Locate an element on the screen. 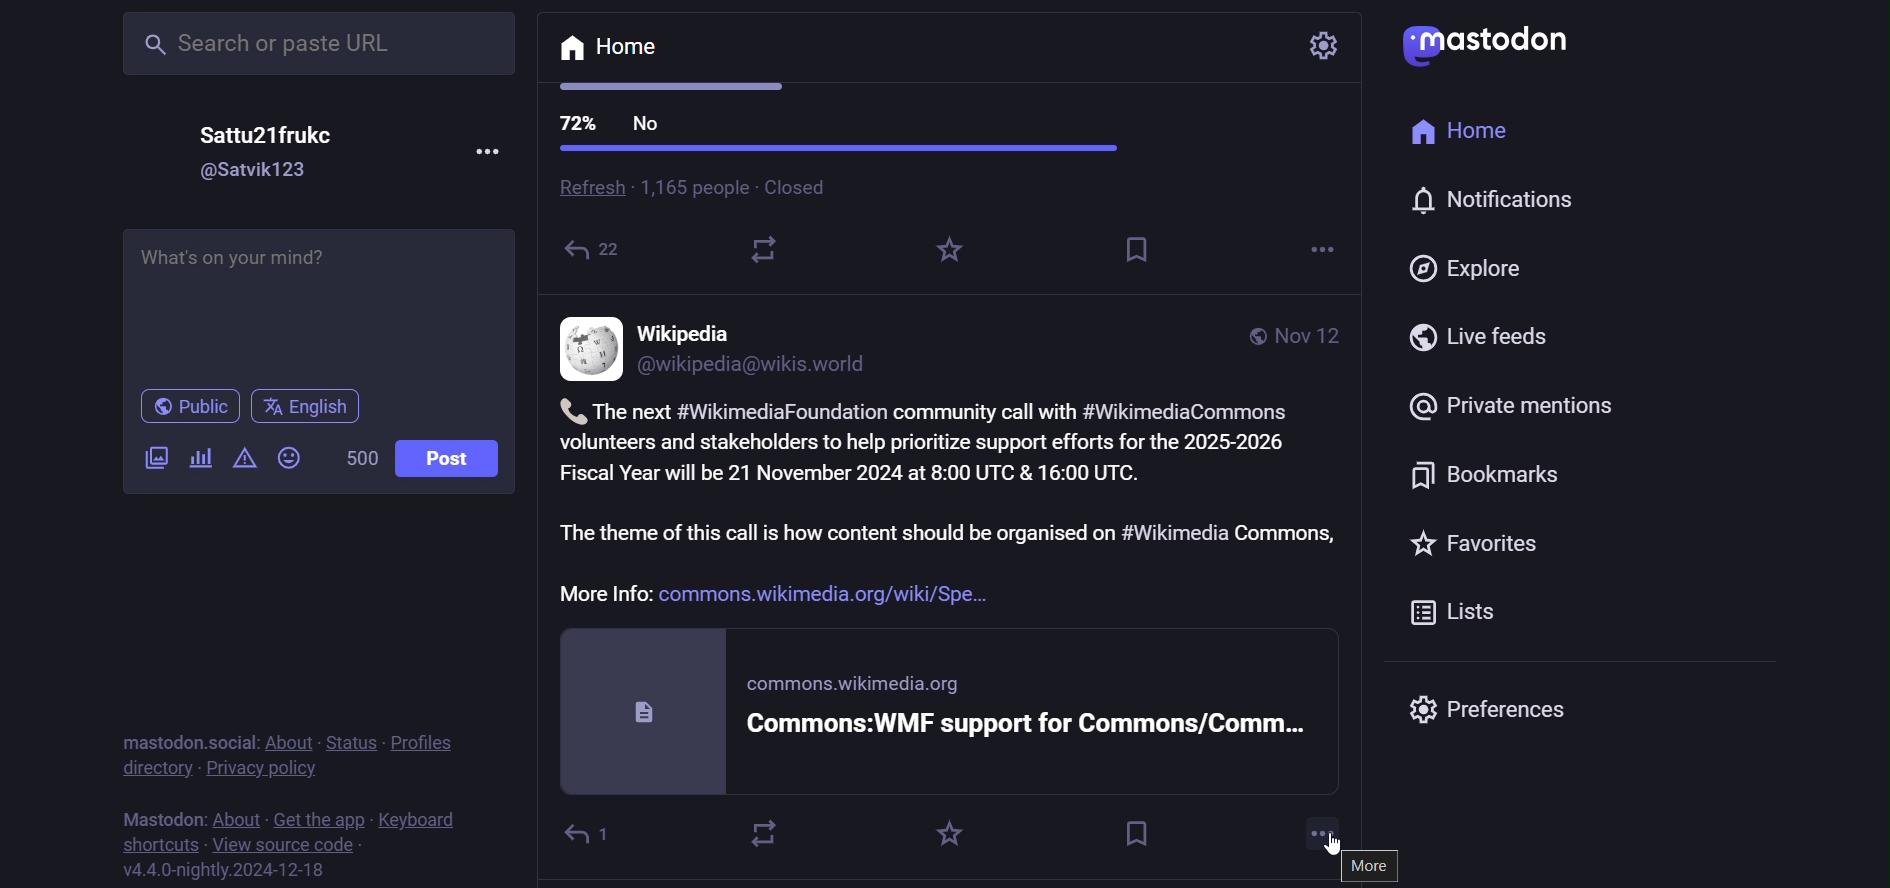 The height and width of the screenshot is (888, 1890). name is located at coordinates (266, 133).